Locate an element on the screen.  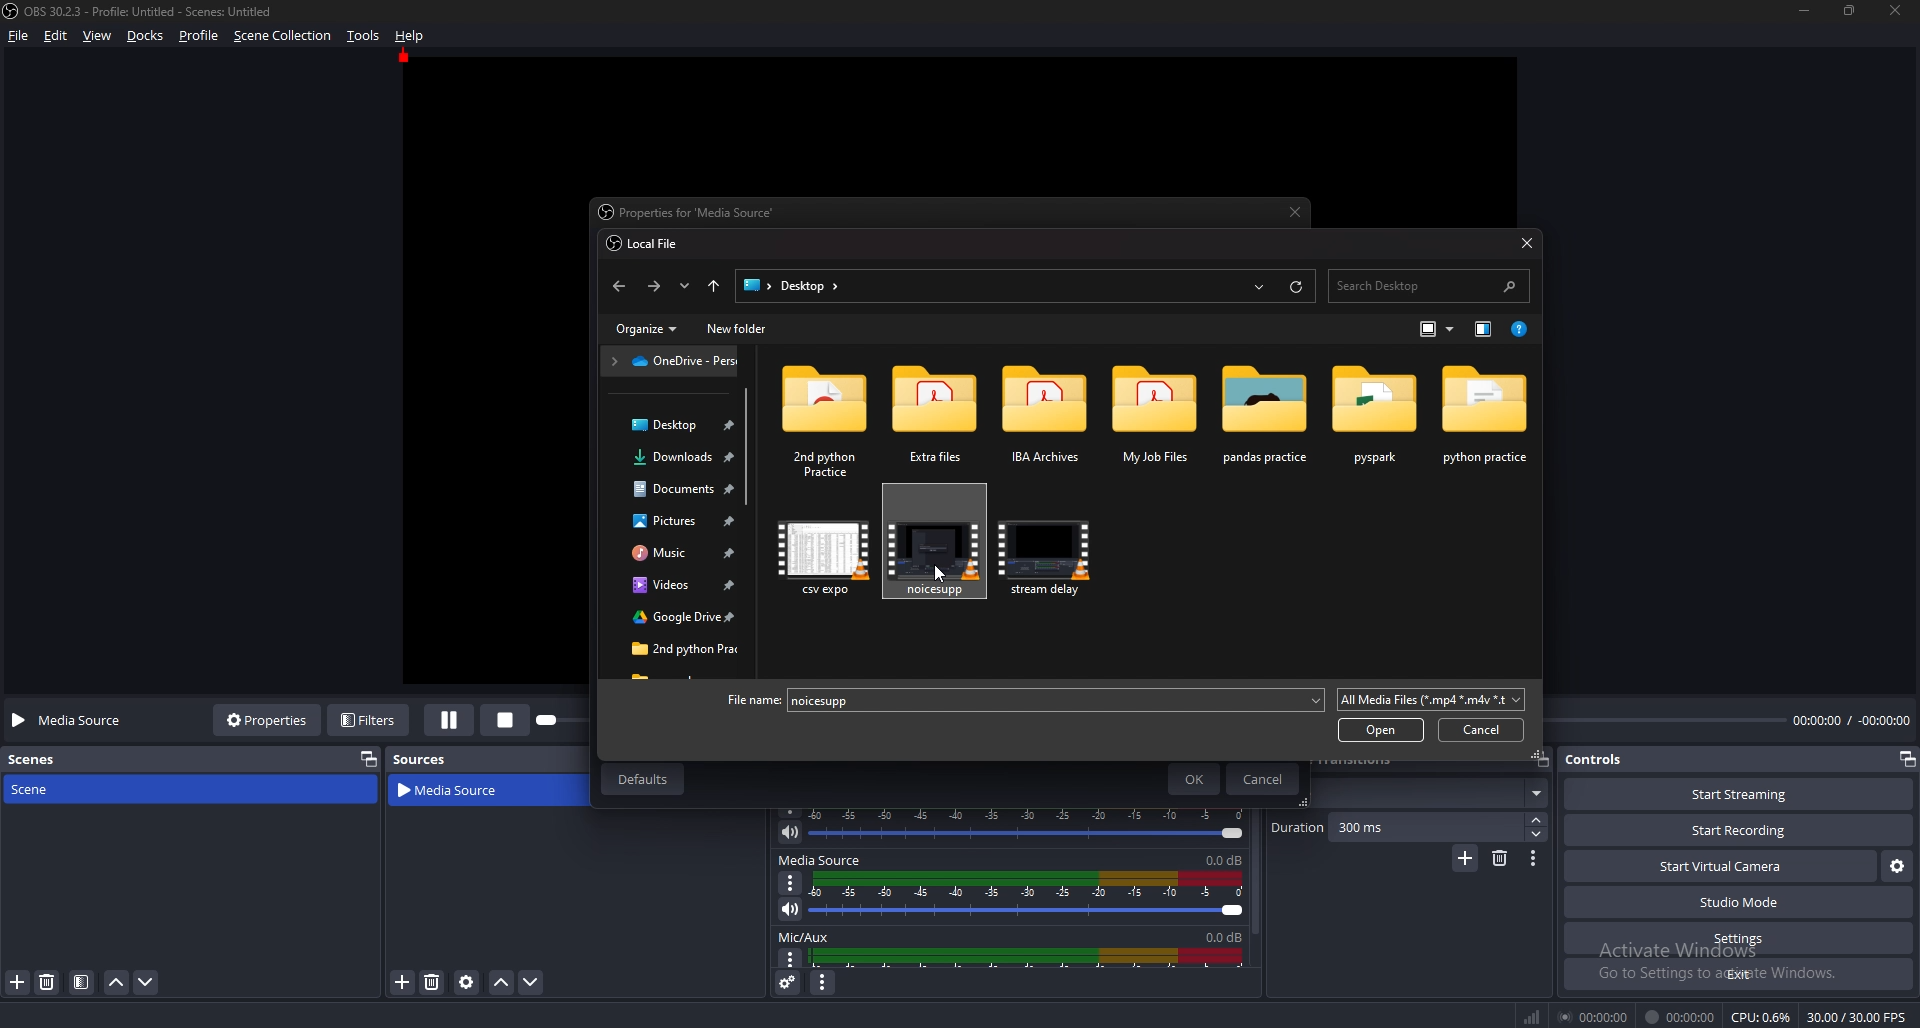
Edit is located at coordinates (58, 36).